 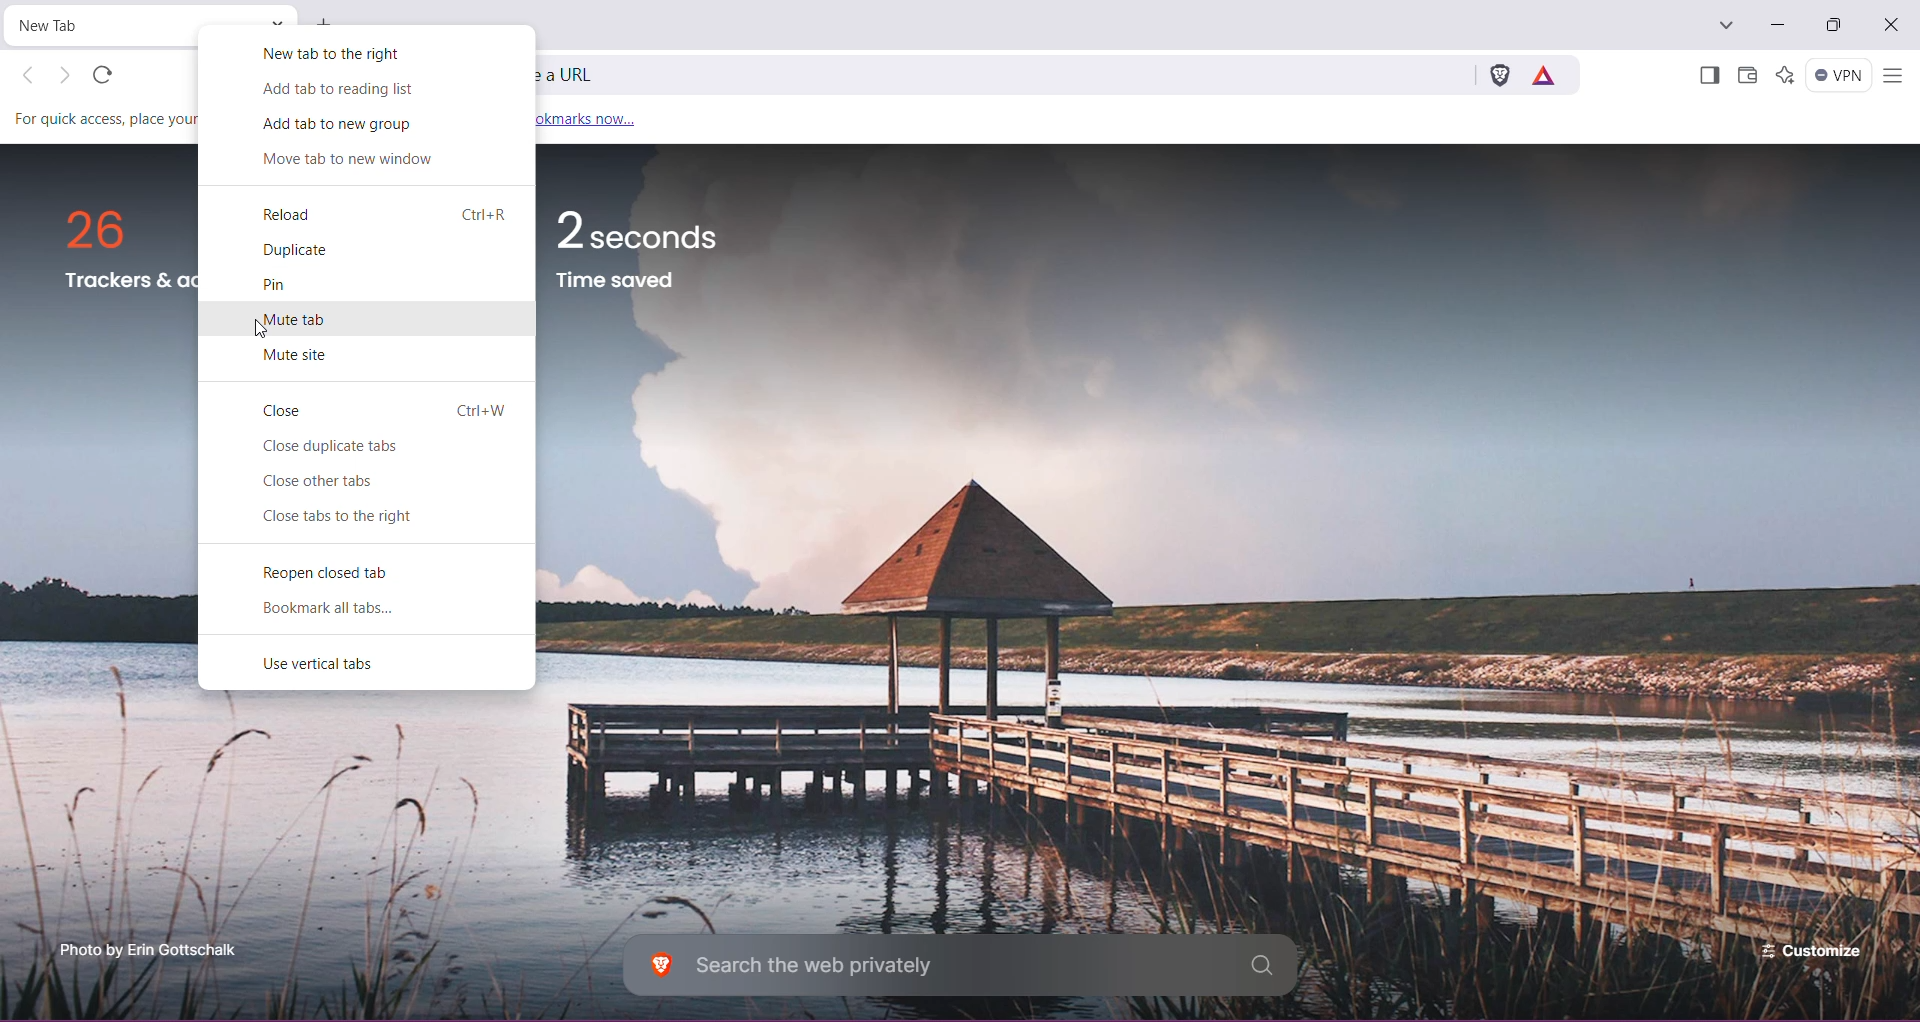 What do you see at coordinates (1708, 76) in the screenshot?
I see `Show Sidebar` at bounding box center [1708, 76].